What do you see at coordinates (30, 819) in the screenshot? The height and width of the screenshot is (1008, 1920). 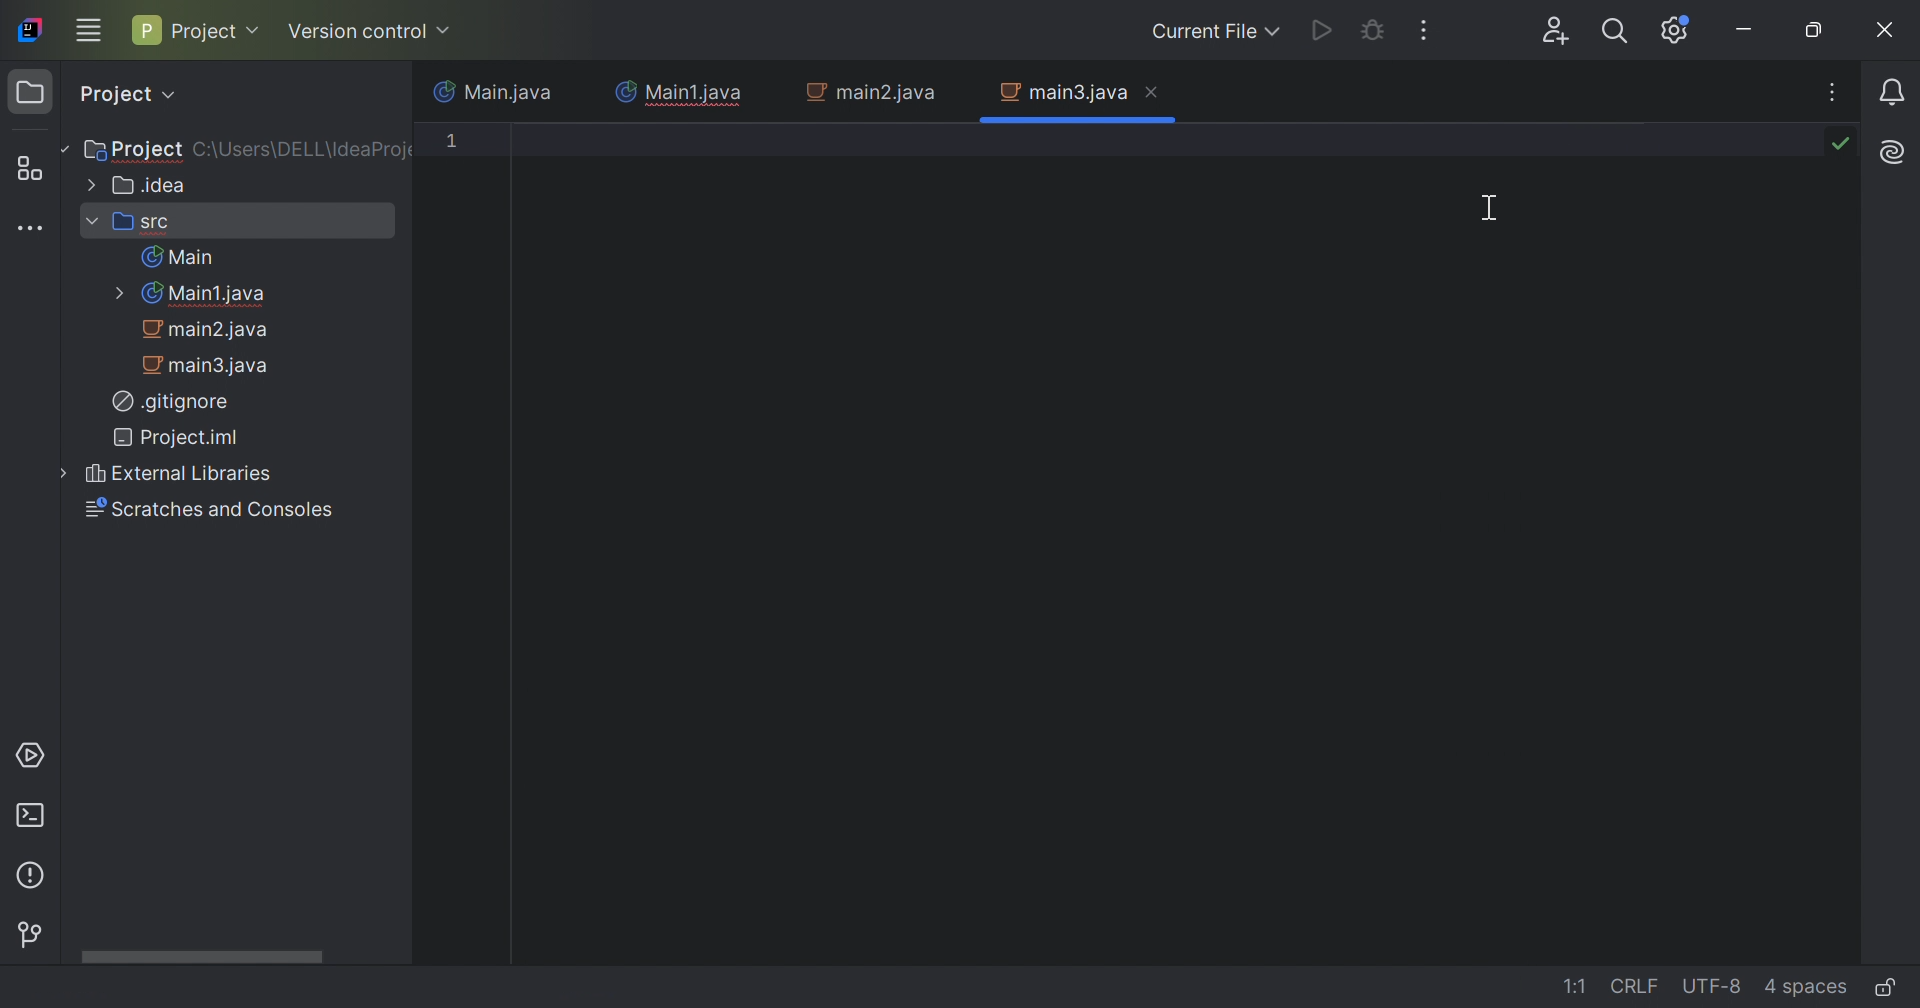 I see `Terminal` at bounding box center [30, 819].